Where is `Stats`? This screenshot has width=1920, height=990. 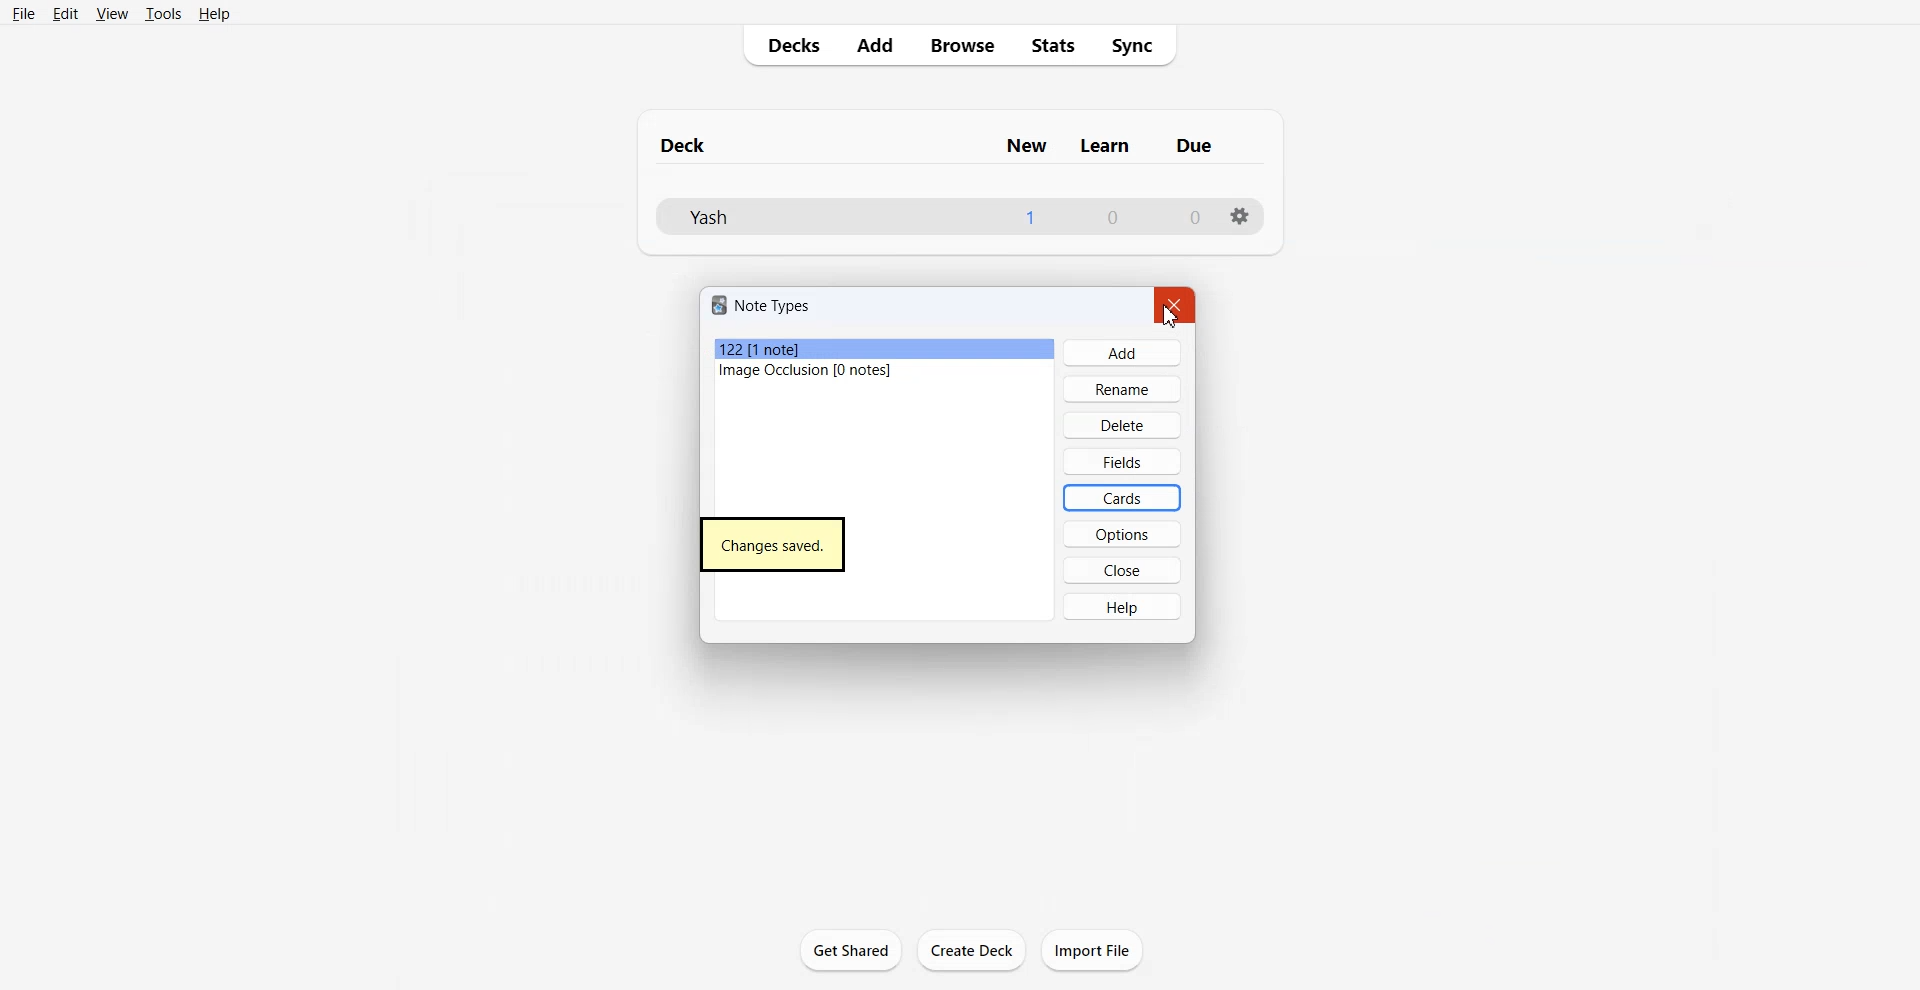 Stats is located at coordinates (1053, 45).